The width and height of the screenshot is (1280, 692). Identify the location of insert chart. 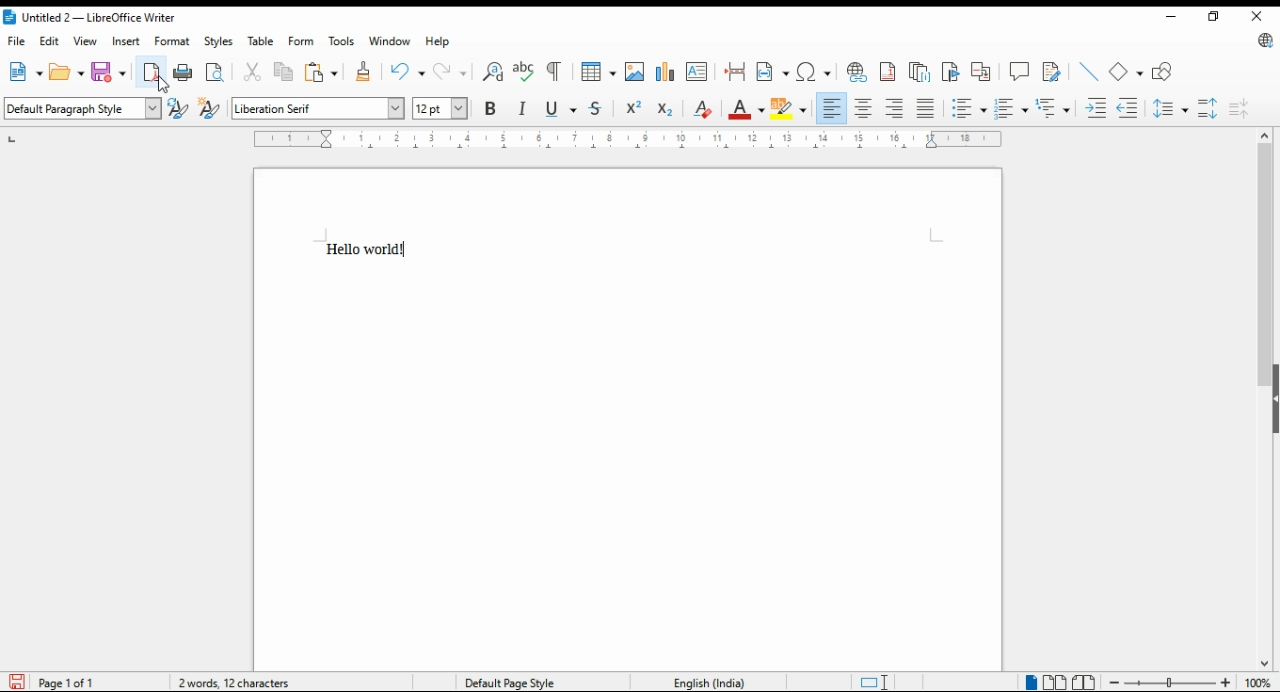
(667, 70).